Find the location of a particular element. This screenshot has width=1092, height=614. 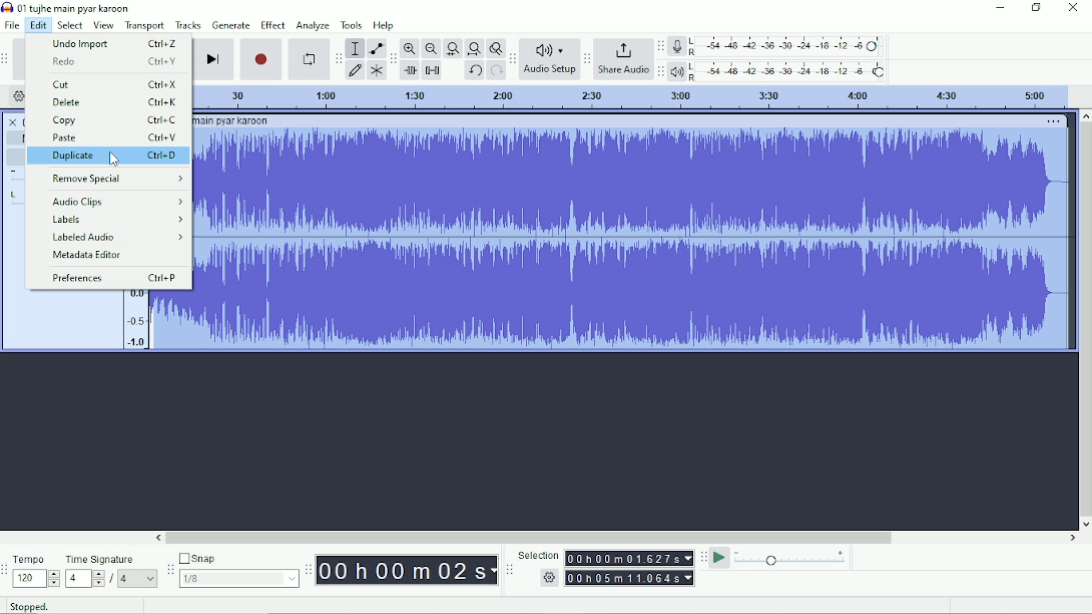

Selection tool is located at coordinates (355, 48).